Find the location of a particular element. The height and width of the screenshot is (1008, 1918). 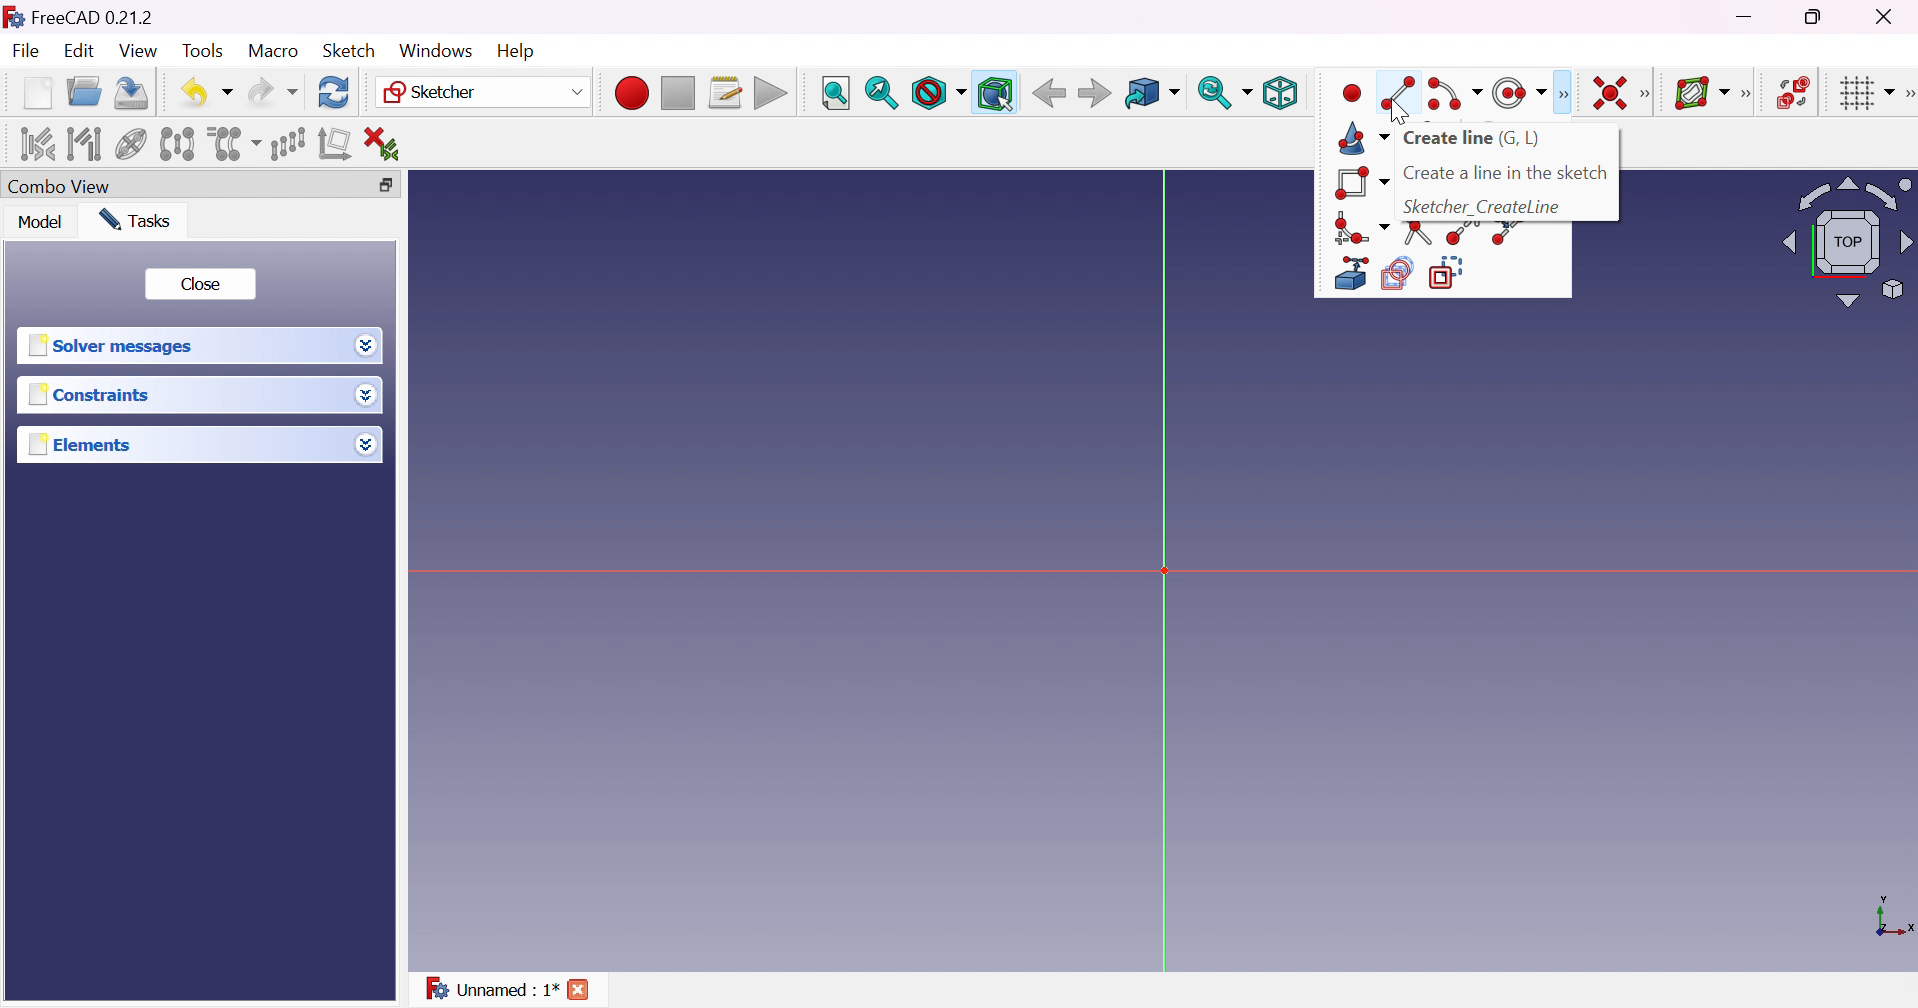

Isometric is located at coordinates (1285, 93).